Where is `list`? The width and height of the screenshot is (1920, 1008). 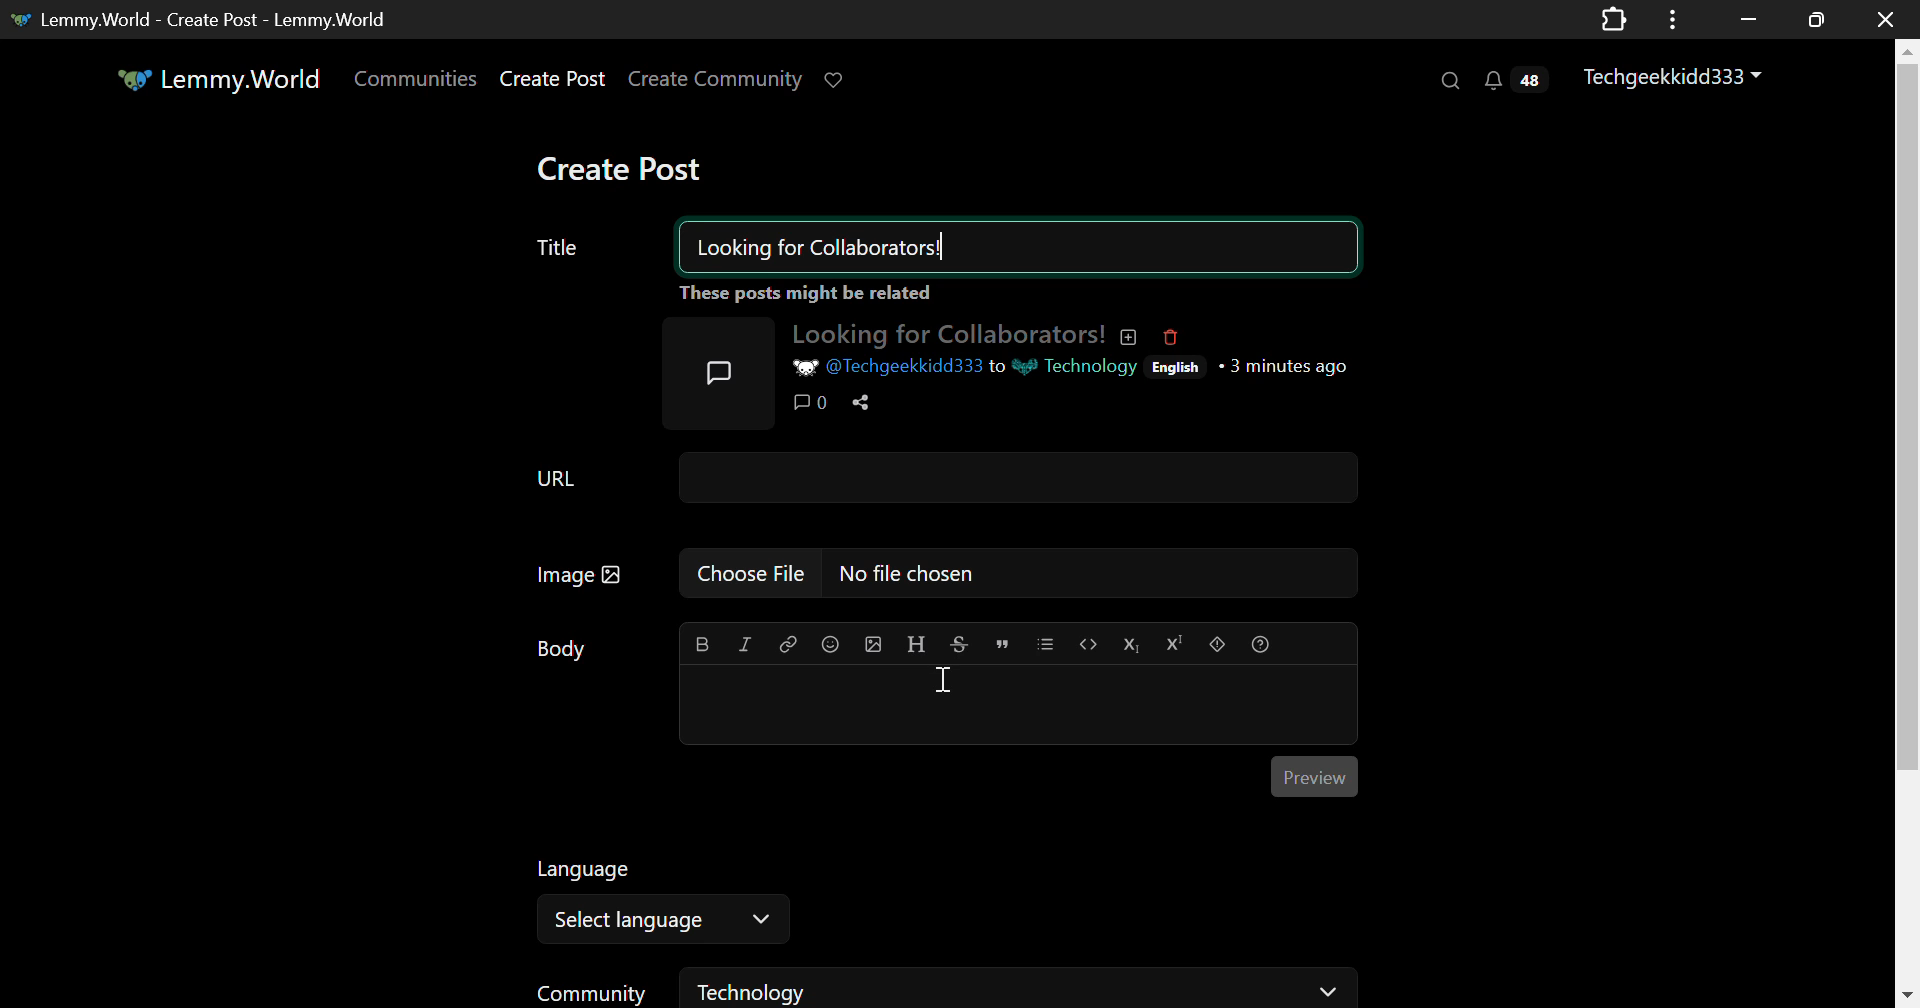
list is located at coordinates (1045, 645).